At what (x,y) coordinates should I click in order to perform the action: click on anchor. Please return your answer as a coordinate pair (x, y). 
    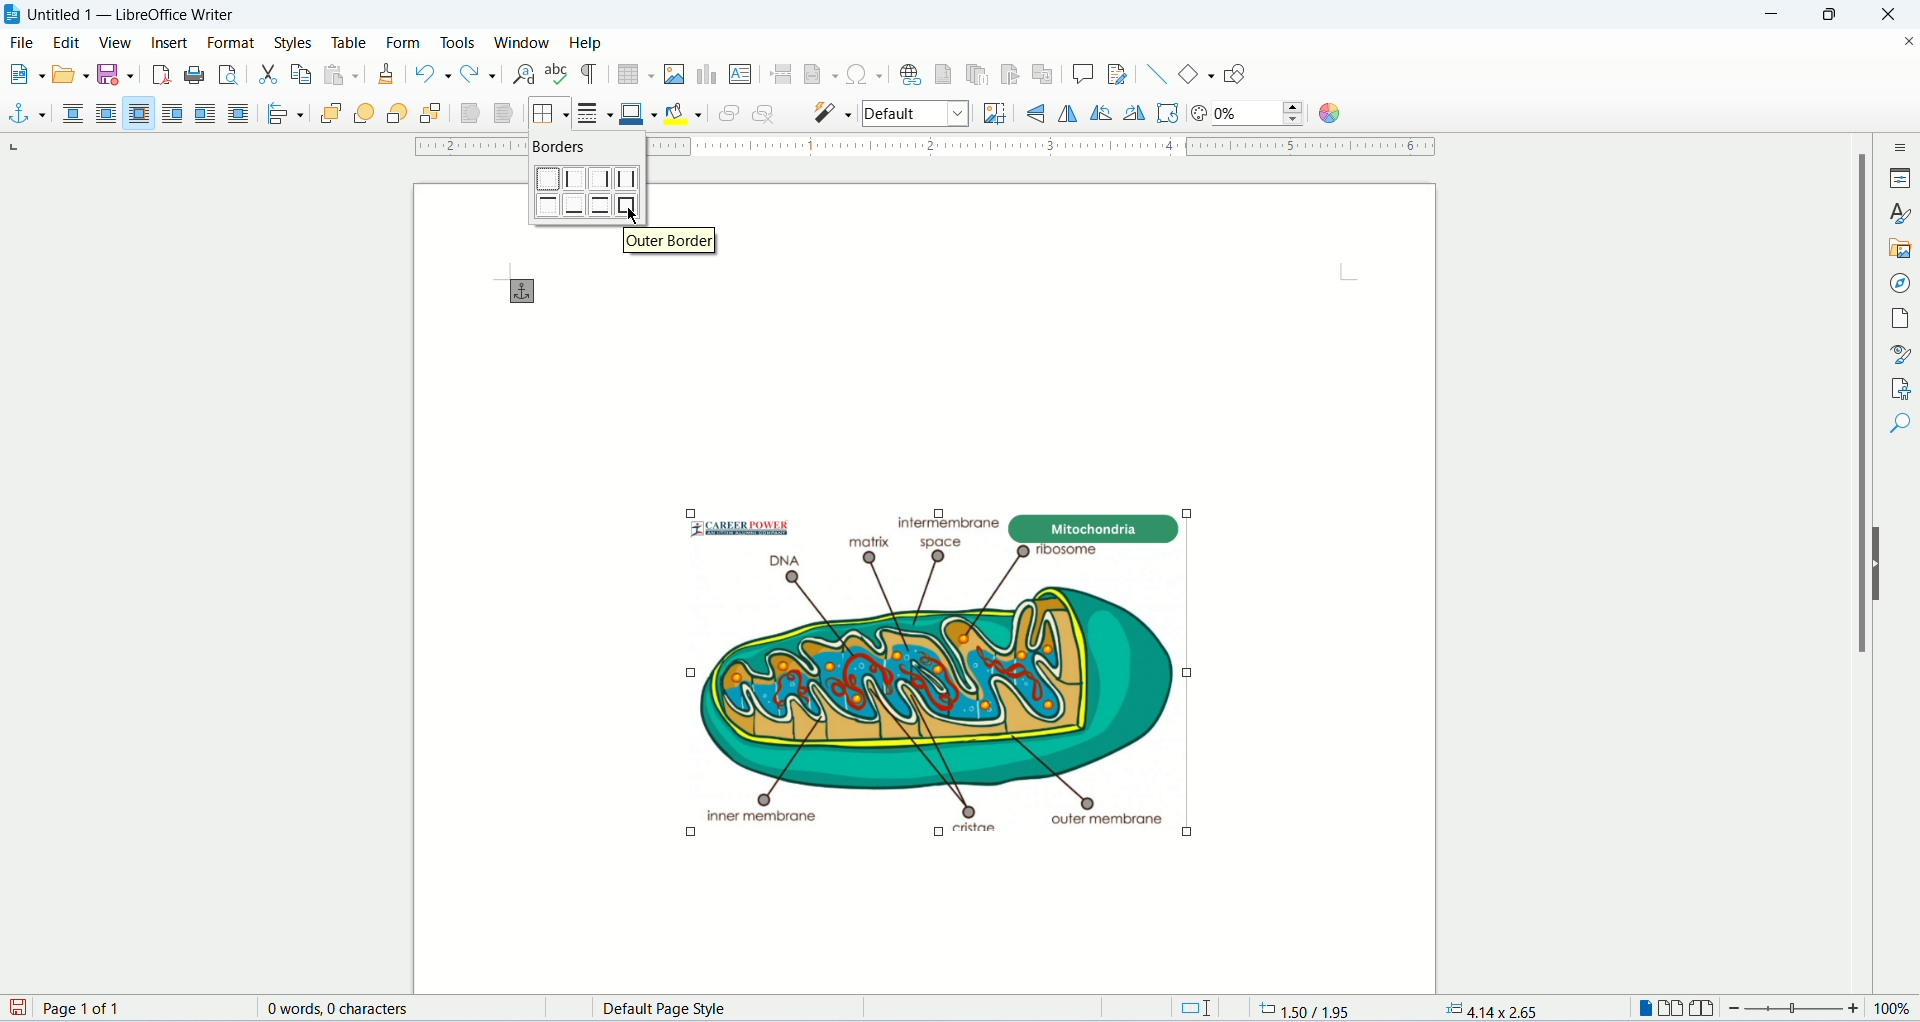
    Looking at the image, I should click on (529, 292).